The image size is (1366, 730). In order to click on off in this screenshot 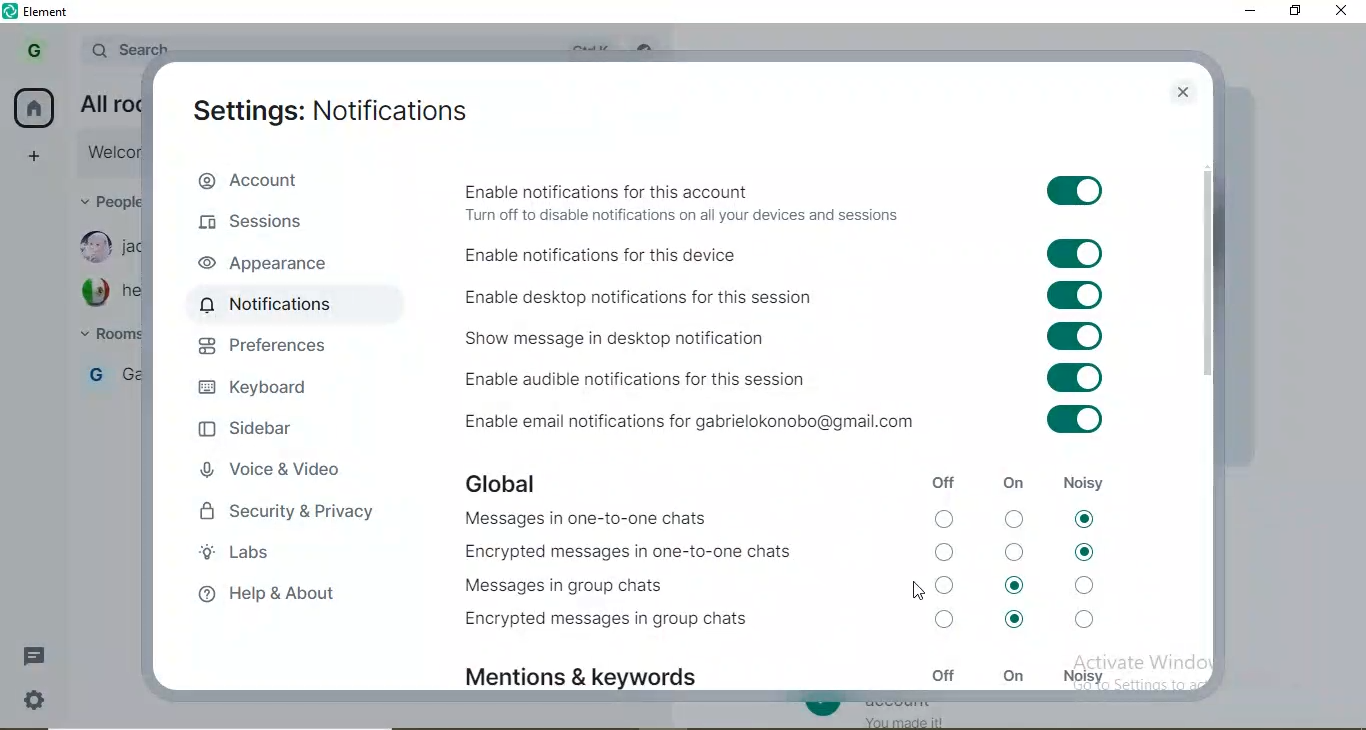, I will do `click(943, 674)`.